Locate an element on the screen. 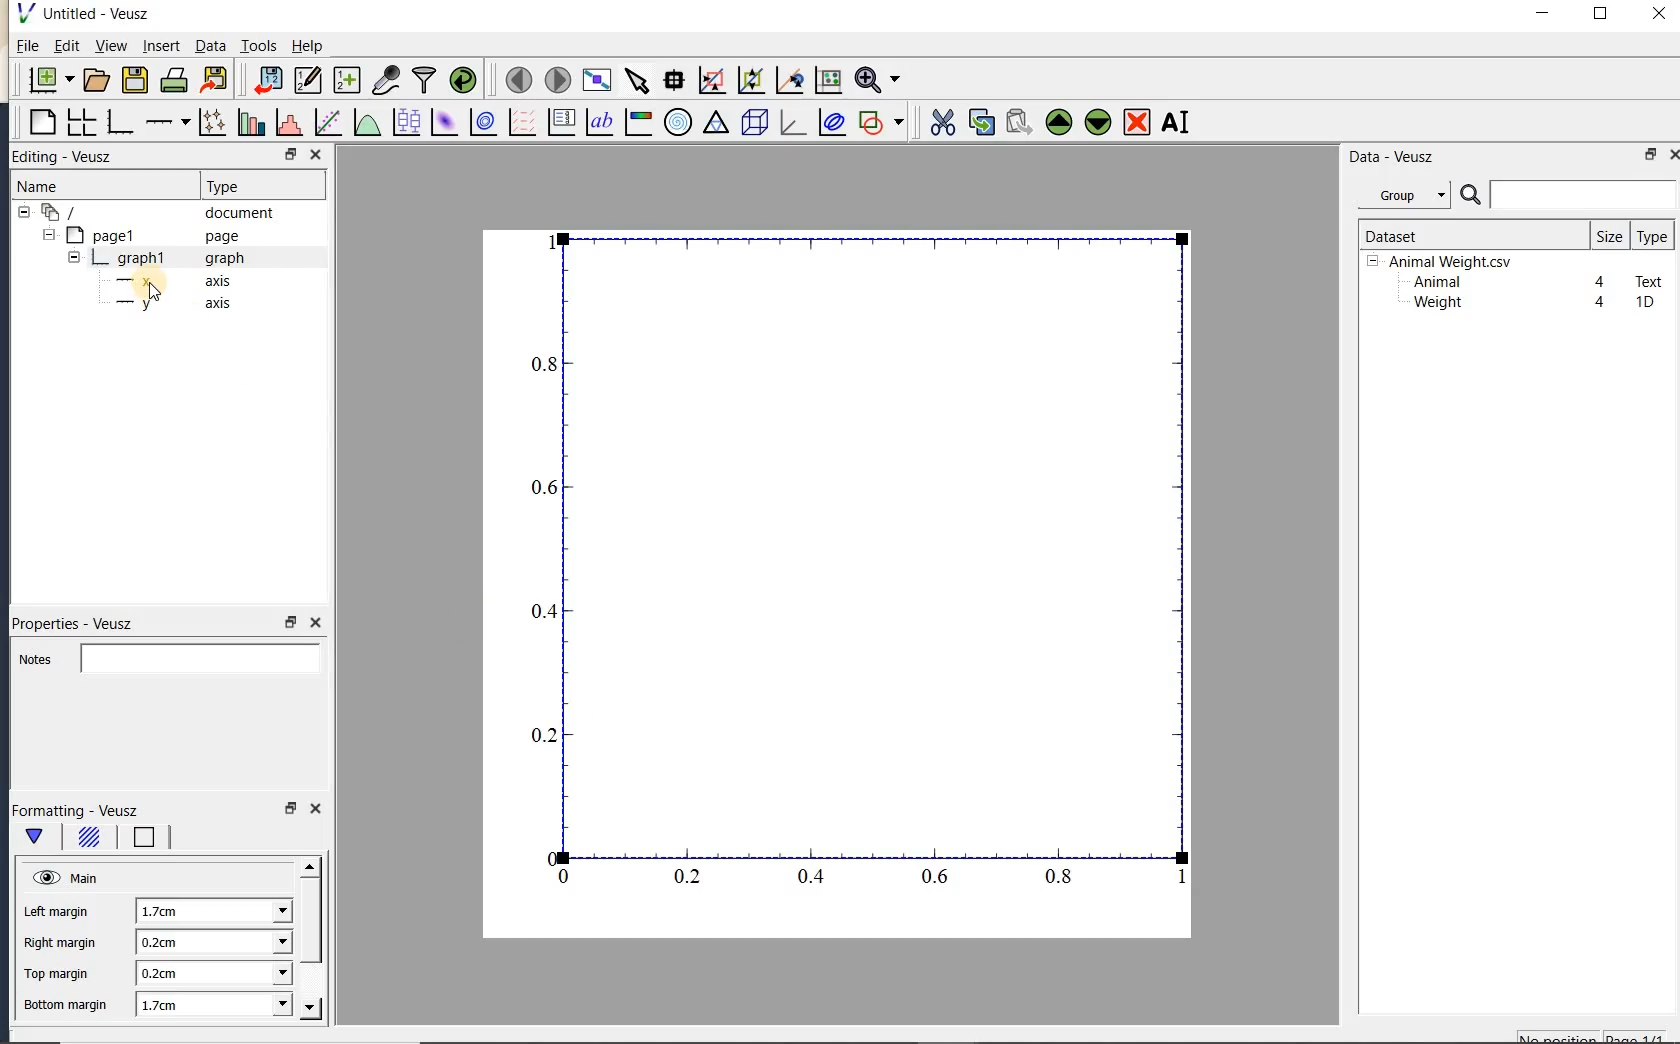  Formatting - Veusz is located at coordinates (75, 811).